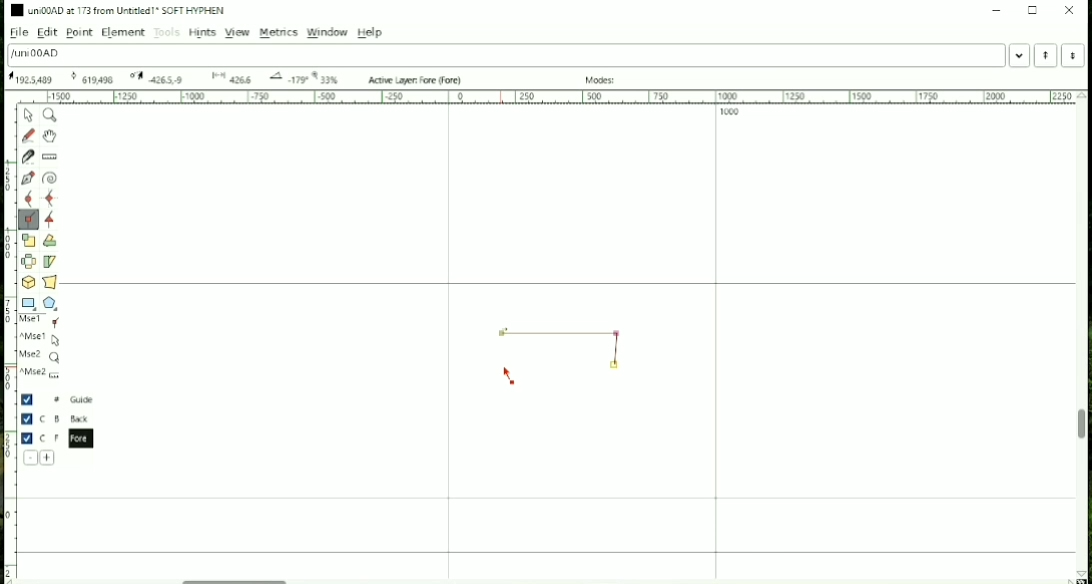 Image resolution: width=1092 pixels, height=584 pixels. What do you see at coordinates (51, 178) in the screenshot?
I see `Spiro` at bounding box center [51, 178].